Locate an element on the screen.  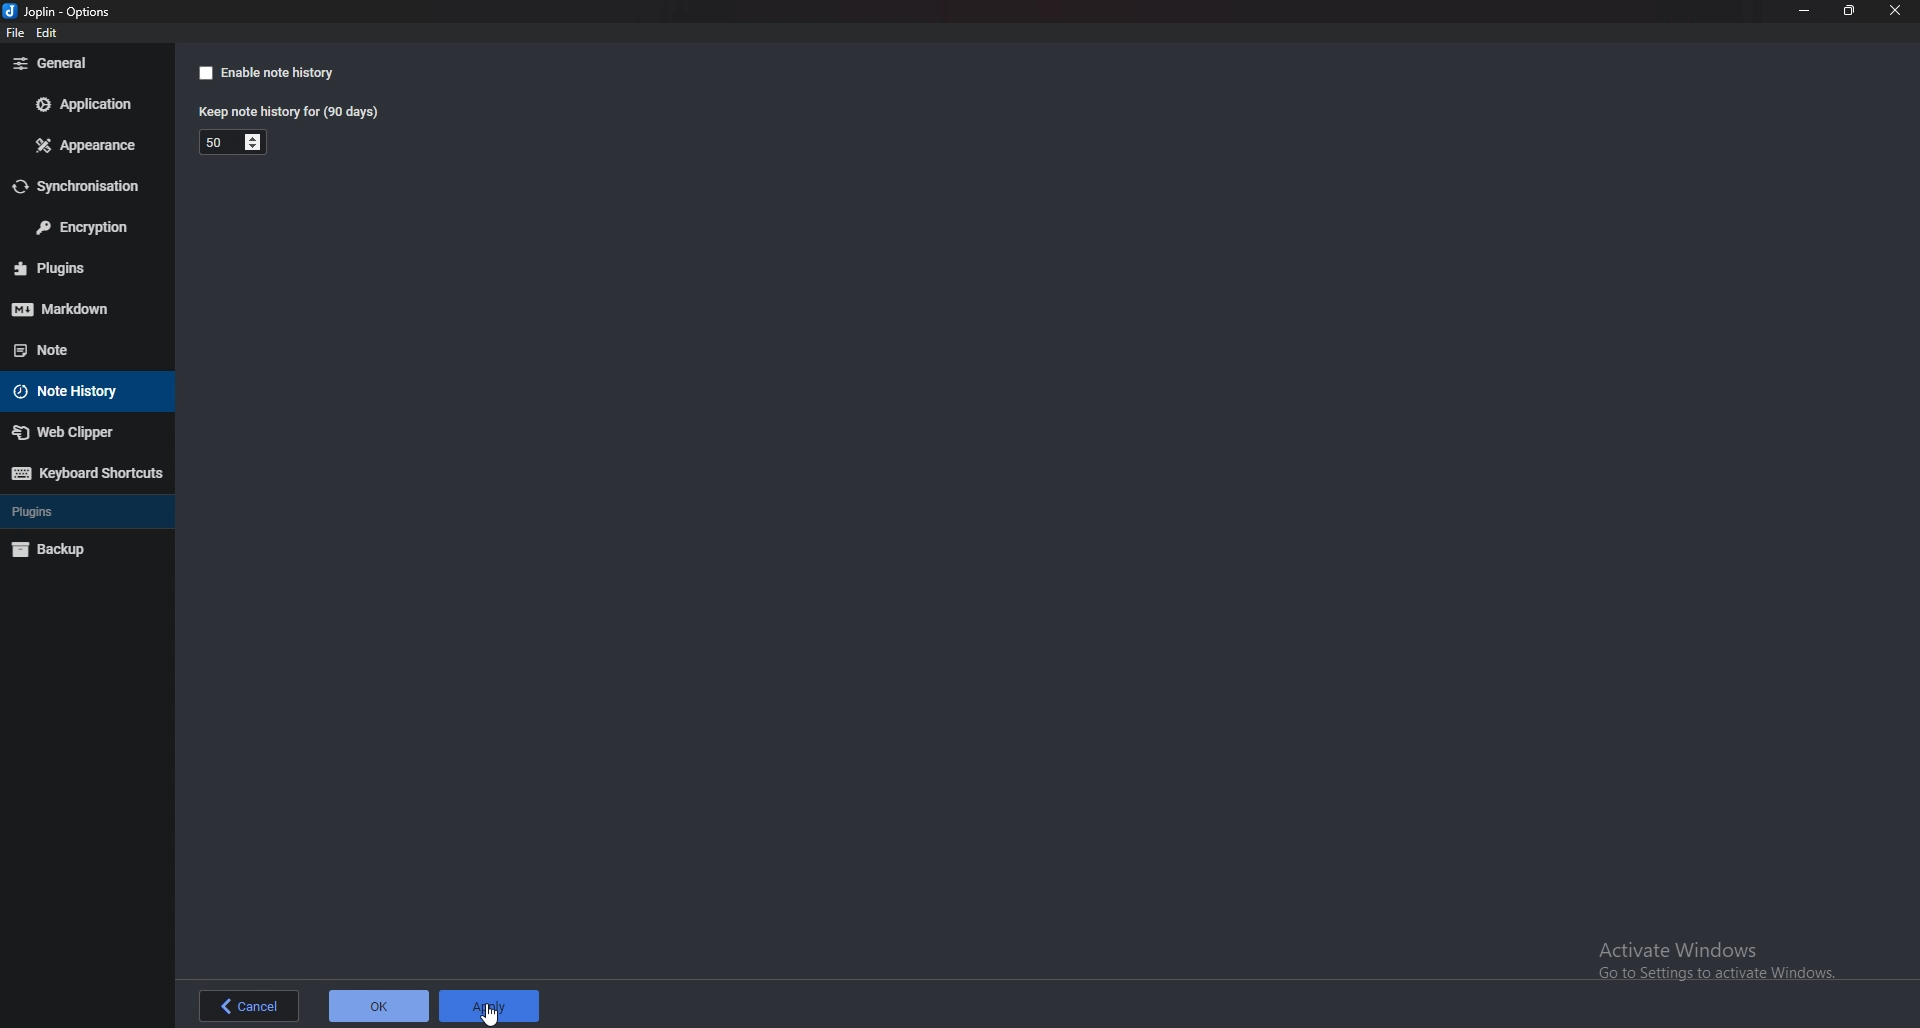
apply is located at coordinates (490, 1005).